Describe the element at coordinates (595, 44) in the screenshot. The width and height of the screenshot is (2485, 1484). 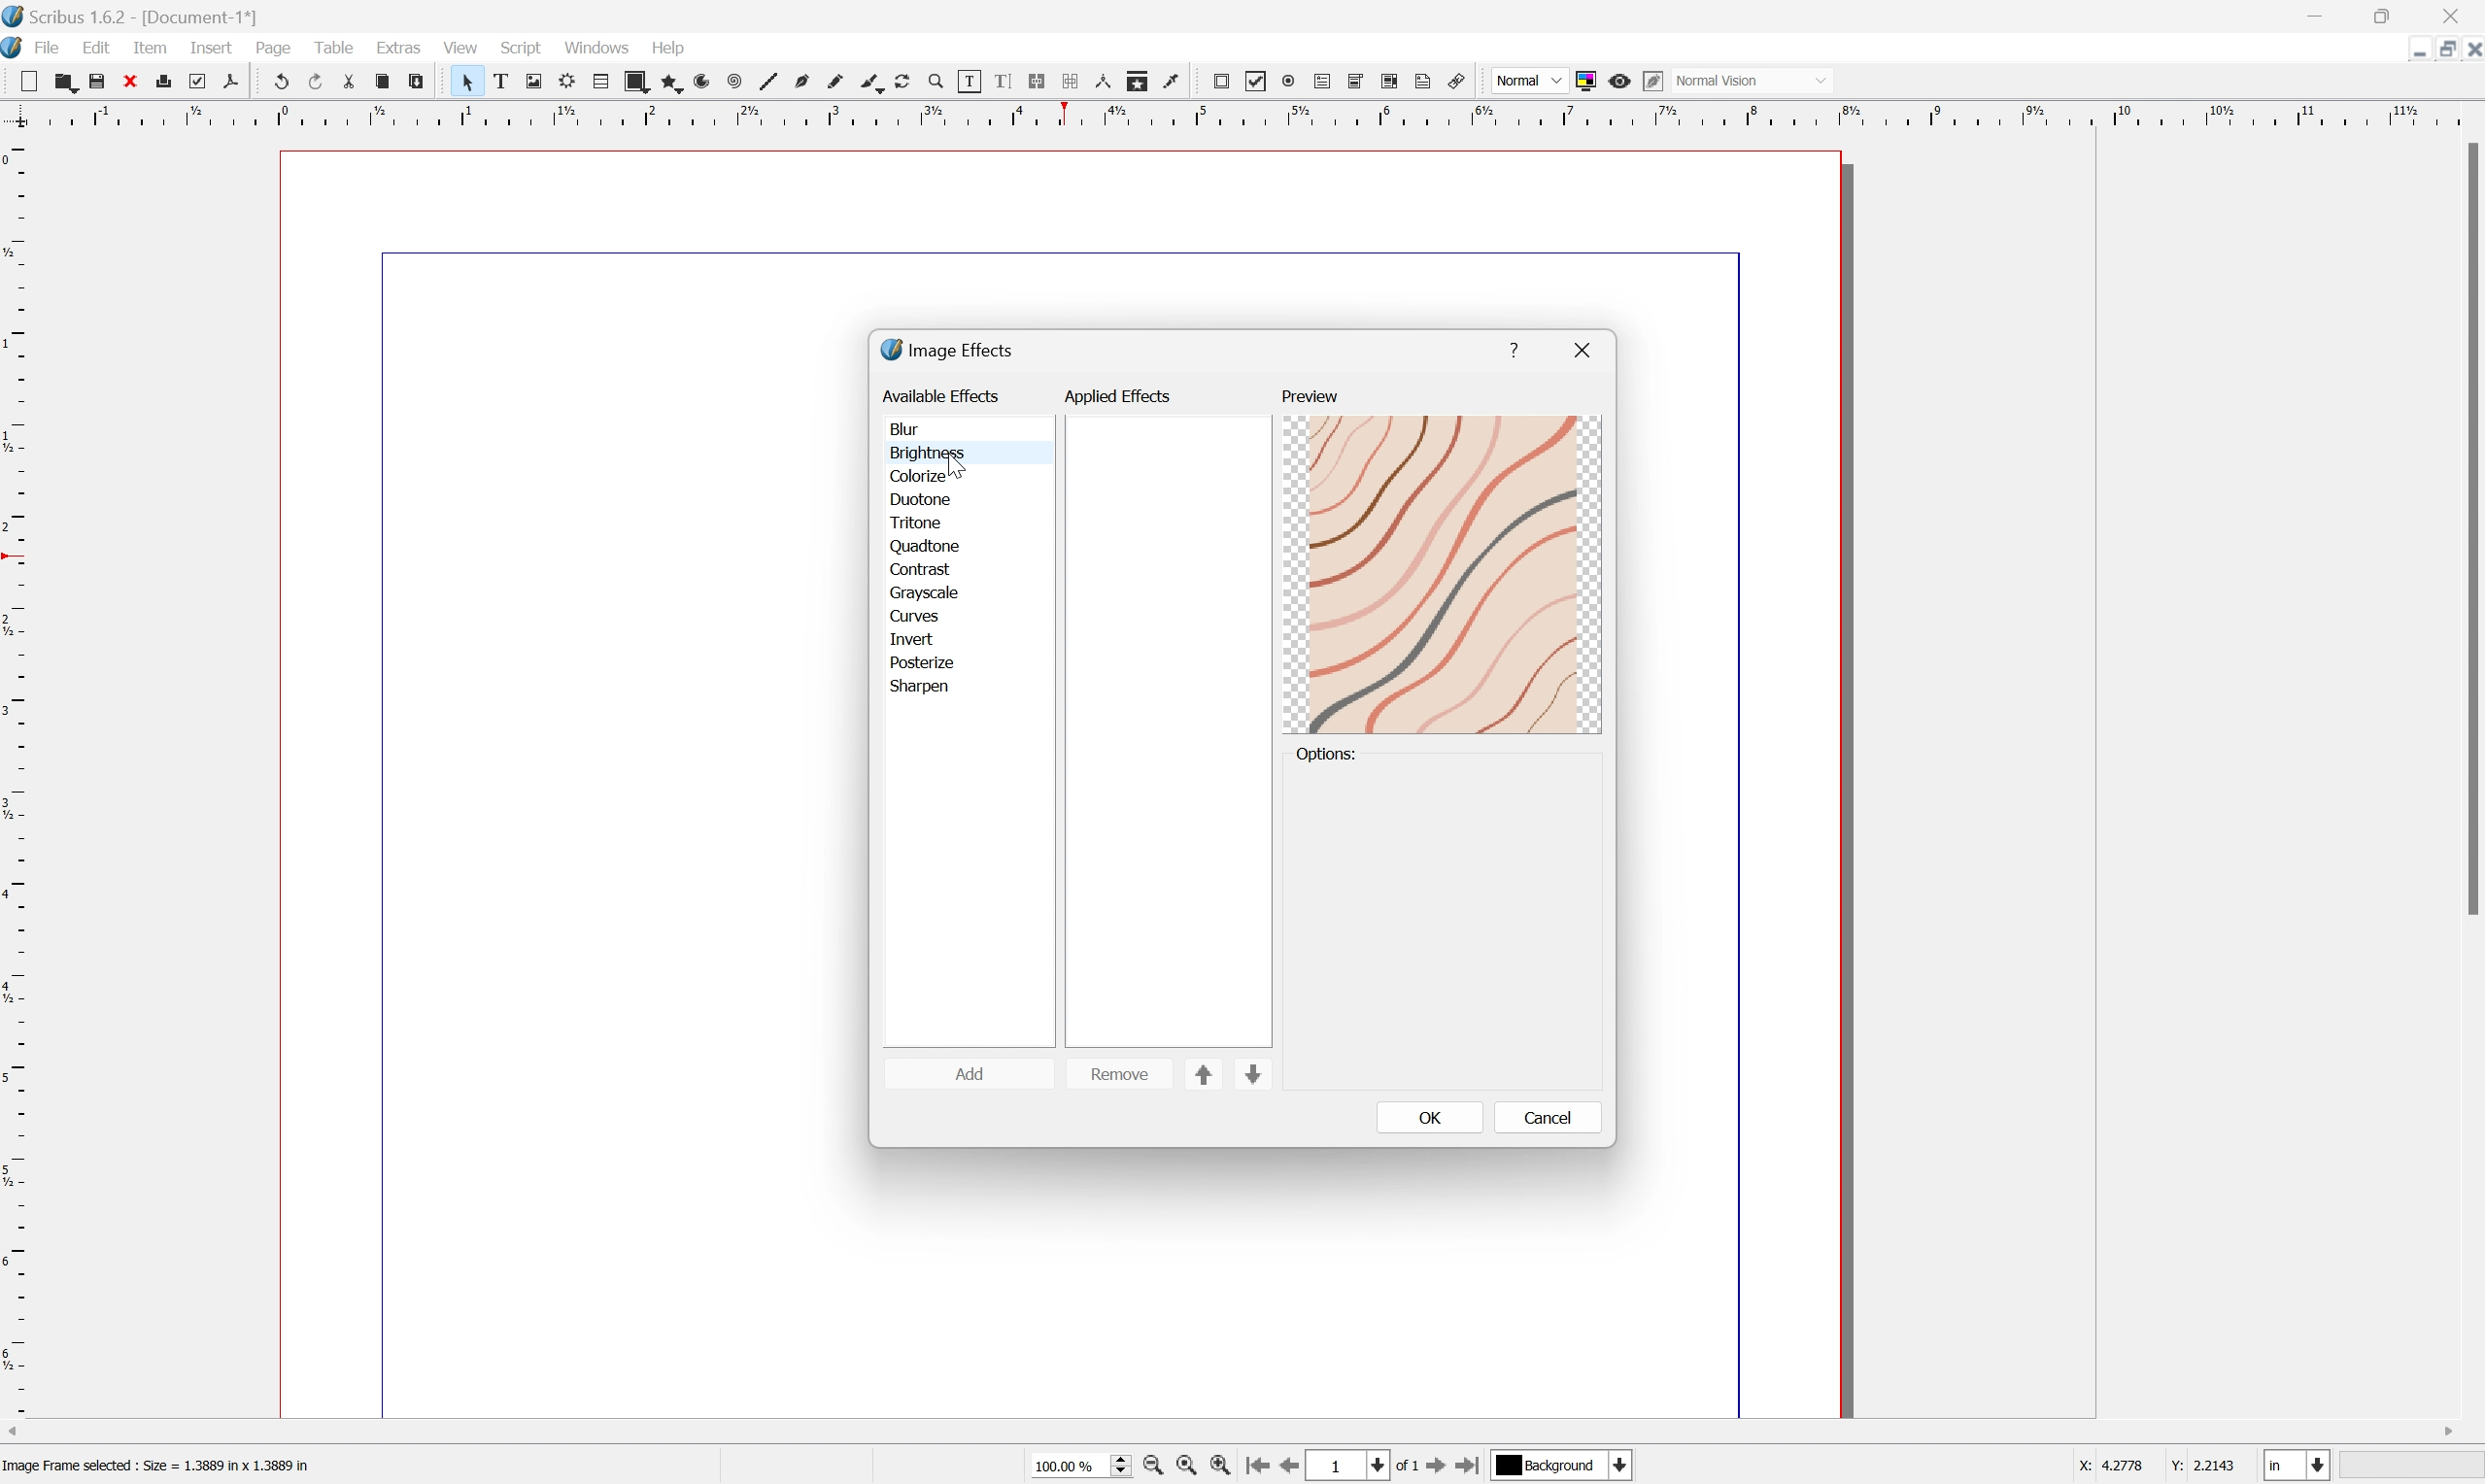
I see `Windows` at that location.